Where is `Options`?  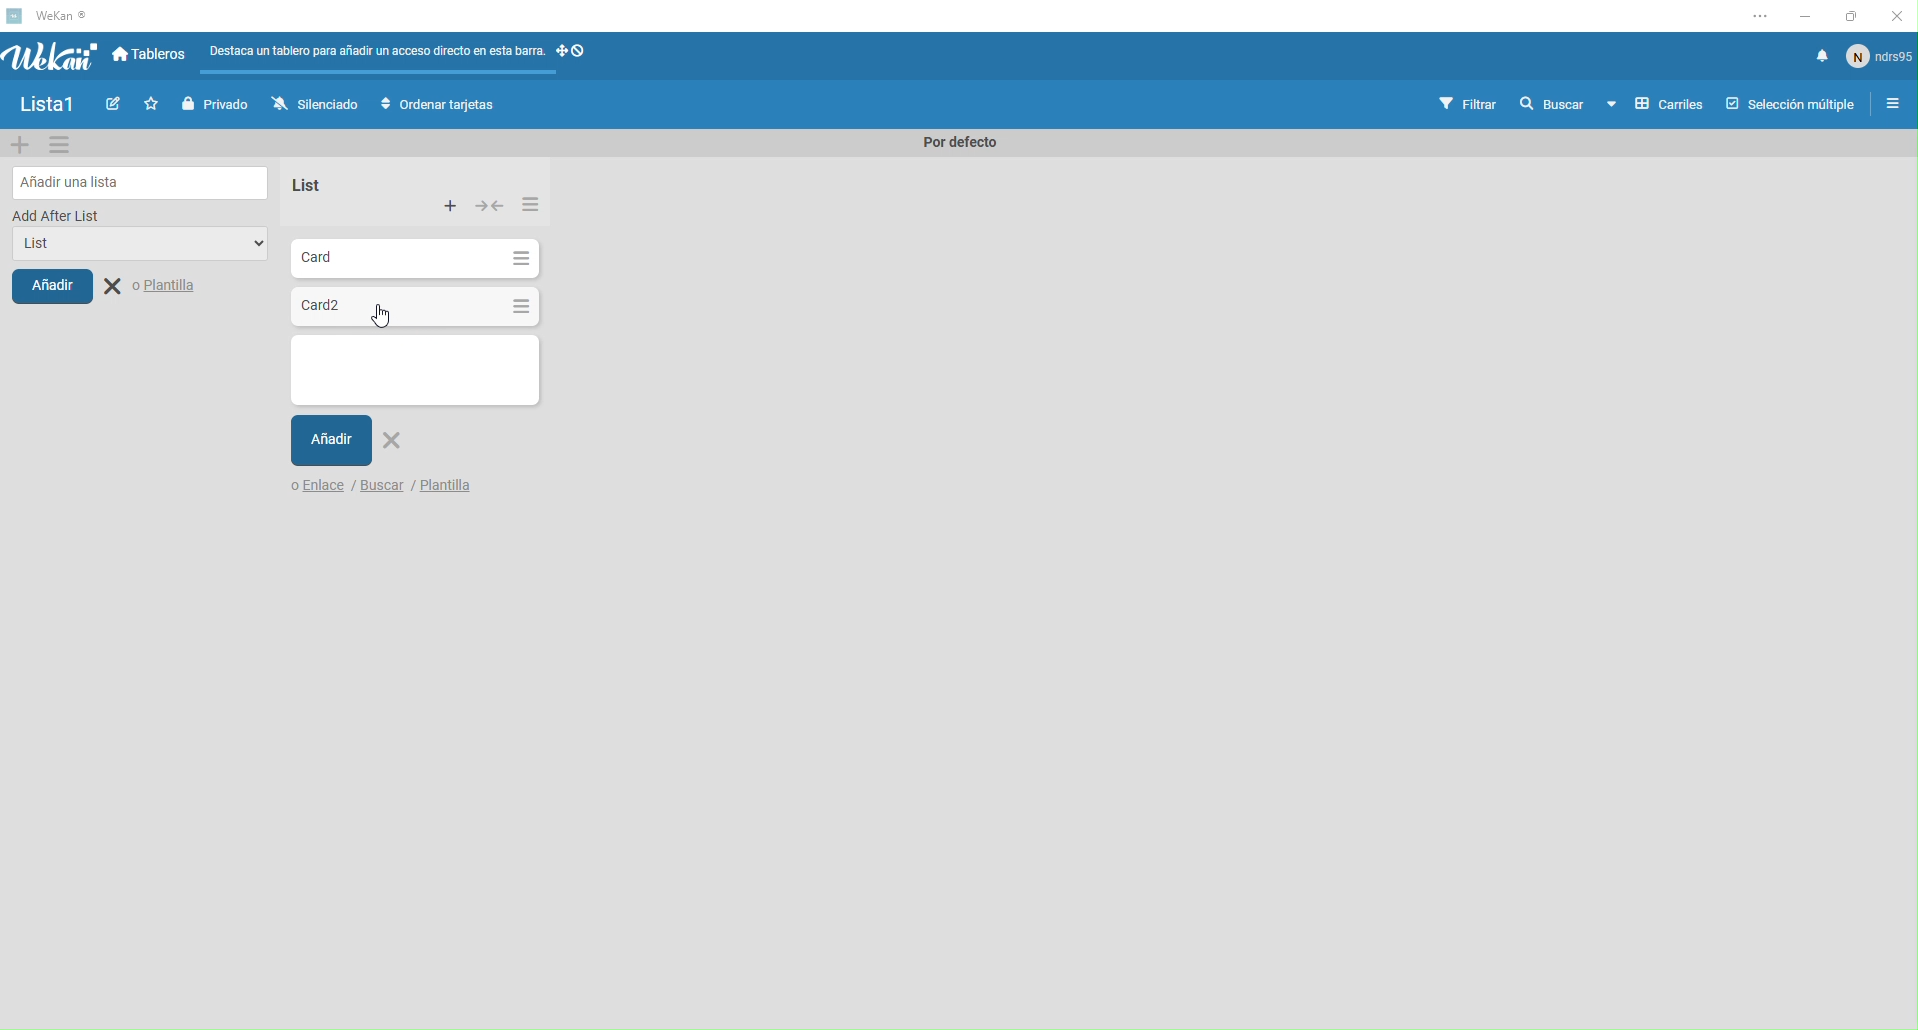 Options is located at coordinates (528, 204).